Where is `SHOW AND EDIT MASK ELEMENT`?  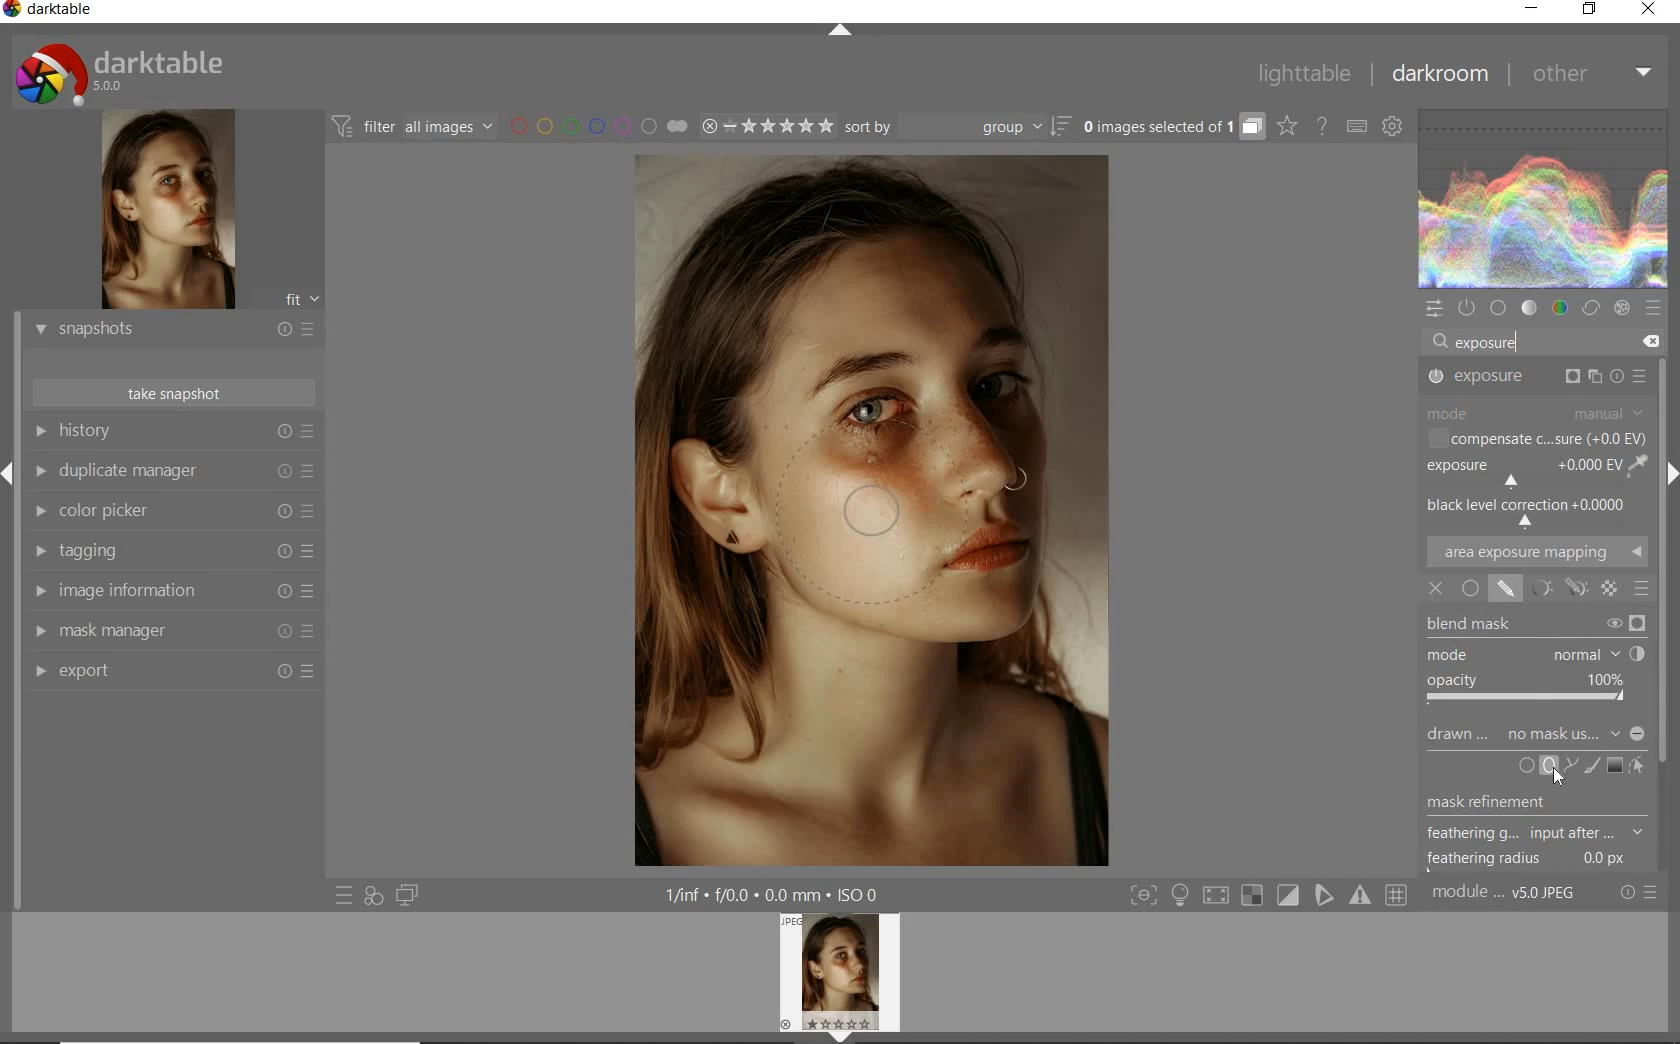
SHOW AND EDIT MASK ELEMENT is located at coordinates (1639, 767).